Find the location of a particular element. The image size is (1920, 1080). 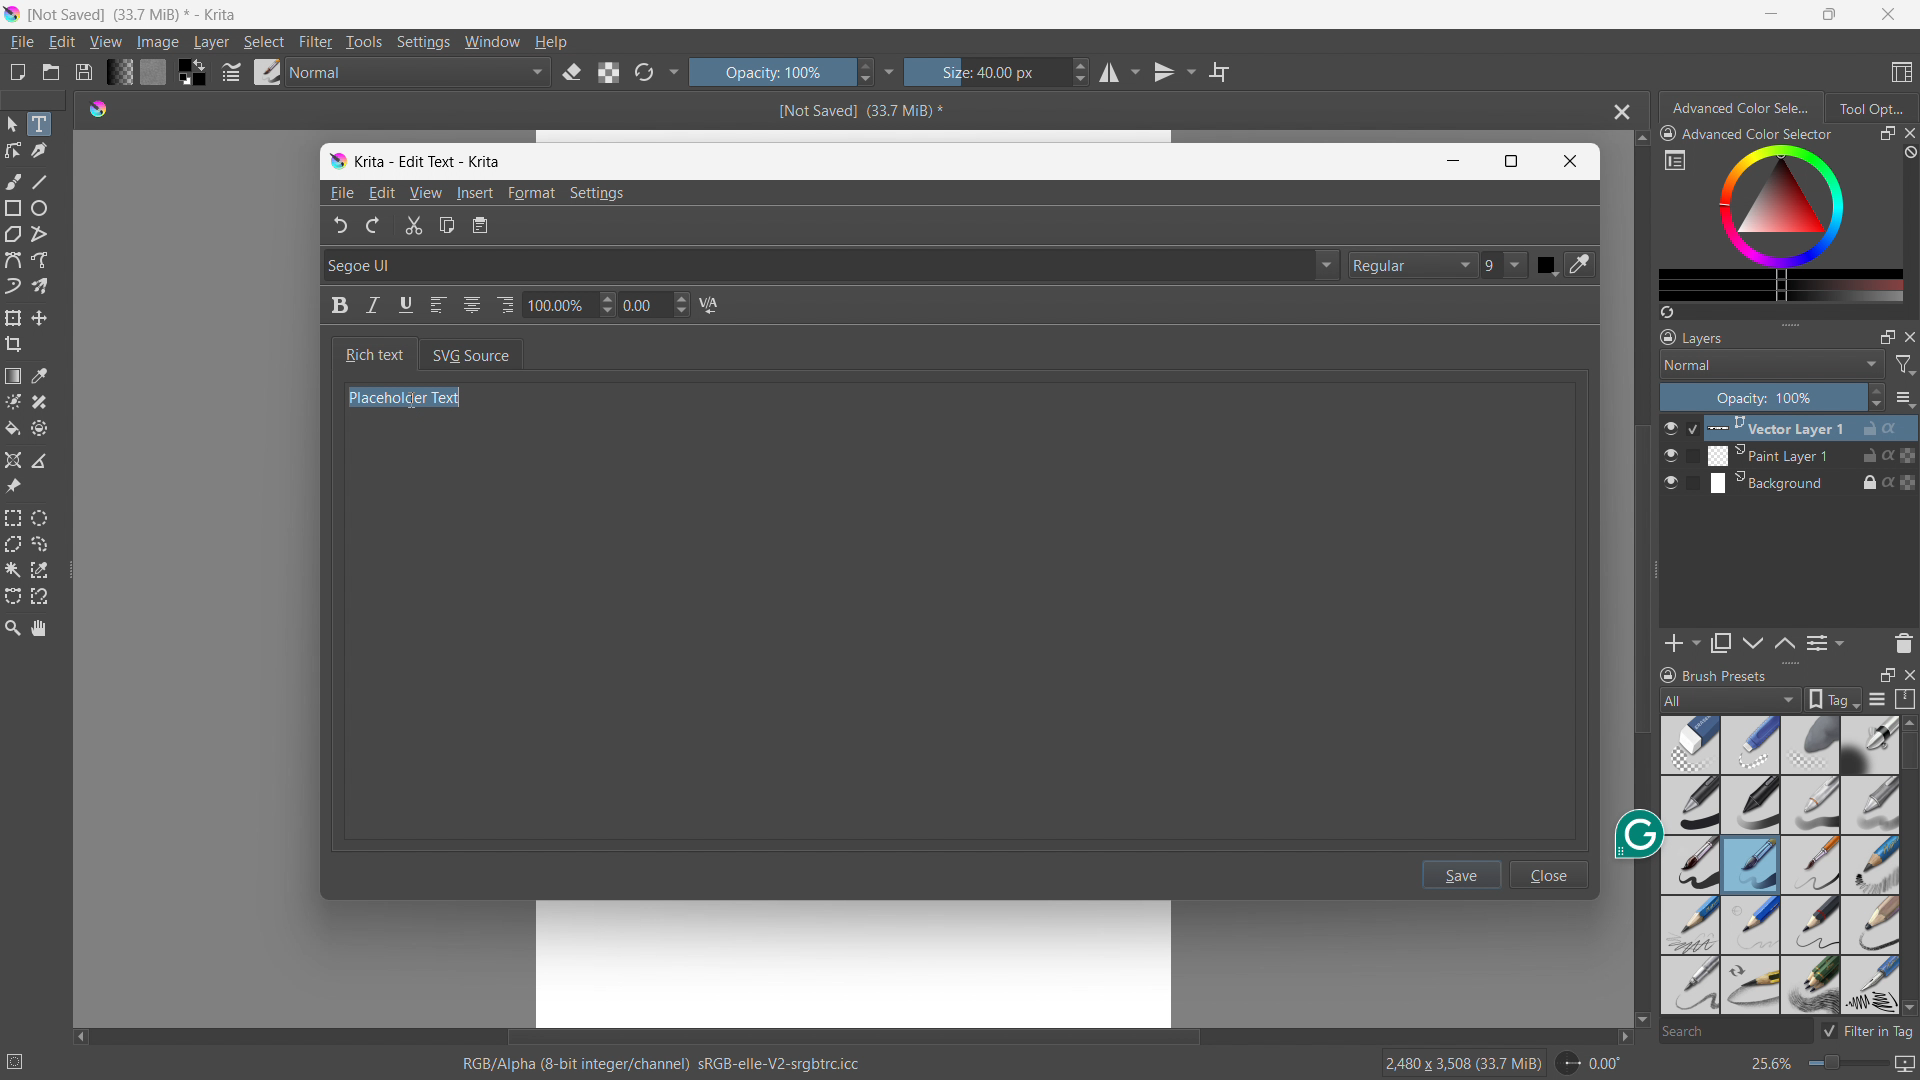

vertical scrollbar is located at coordinates (1636, 579).